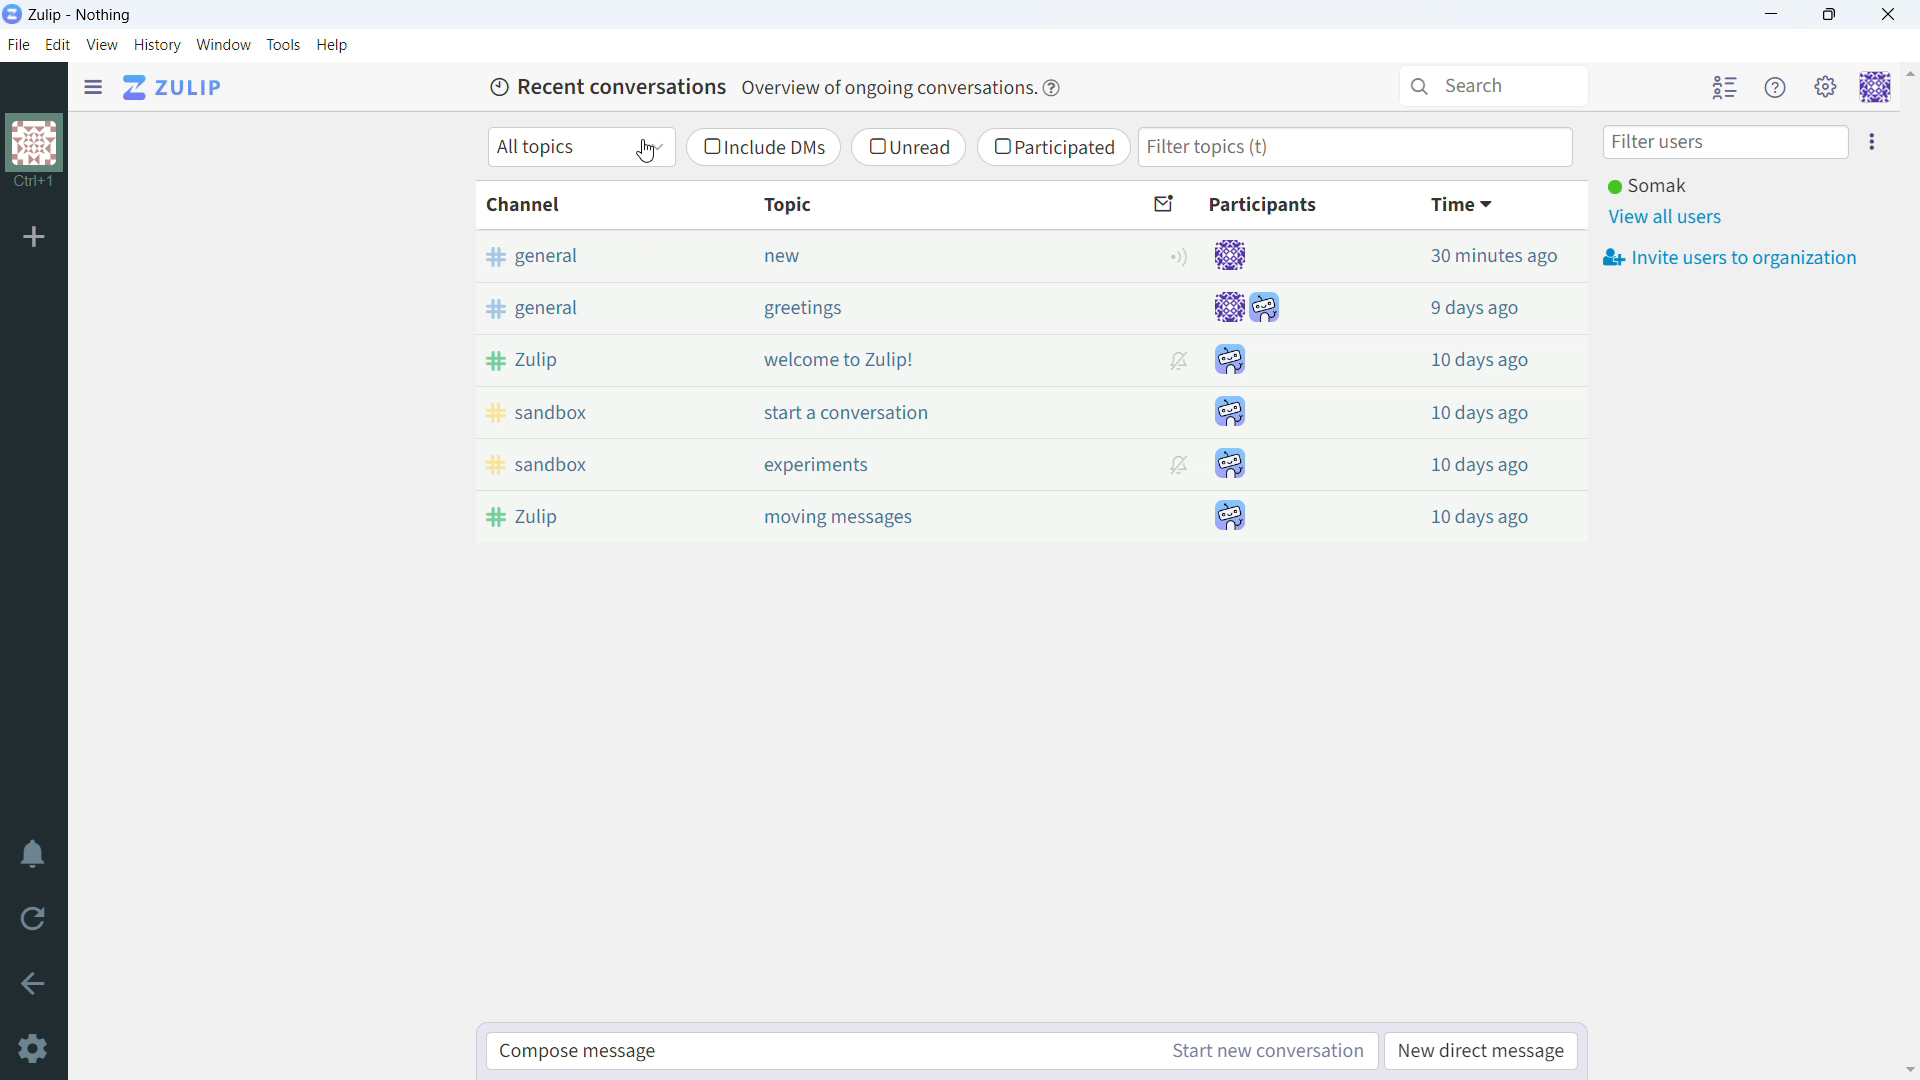 The width and height of the screenshot is (1920, 1080). I want to click on scroll down, so click(1908, 1070).